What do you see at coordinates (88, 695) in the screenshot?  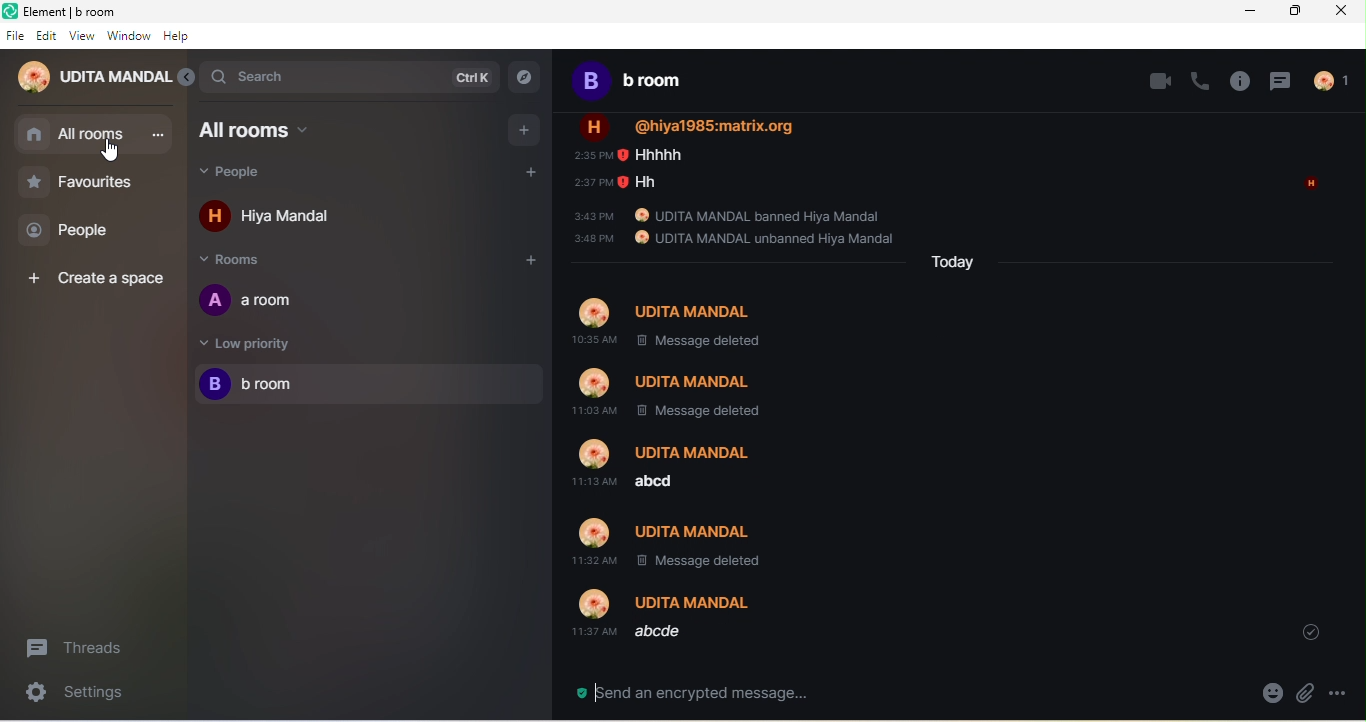 I see `seetings` at bounding box center [88, 695].